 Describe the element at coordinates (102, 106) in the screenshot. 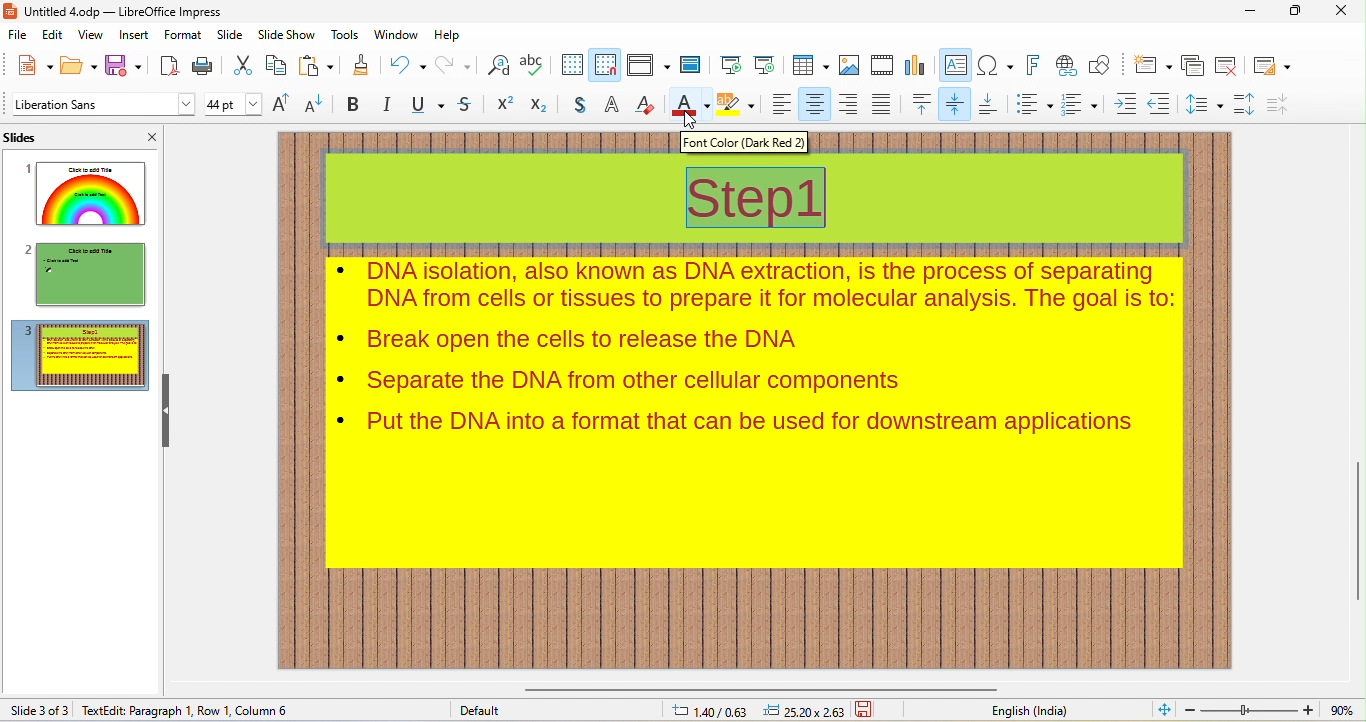

I see `font style` at that location.